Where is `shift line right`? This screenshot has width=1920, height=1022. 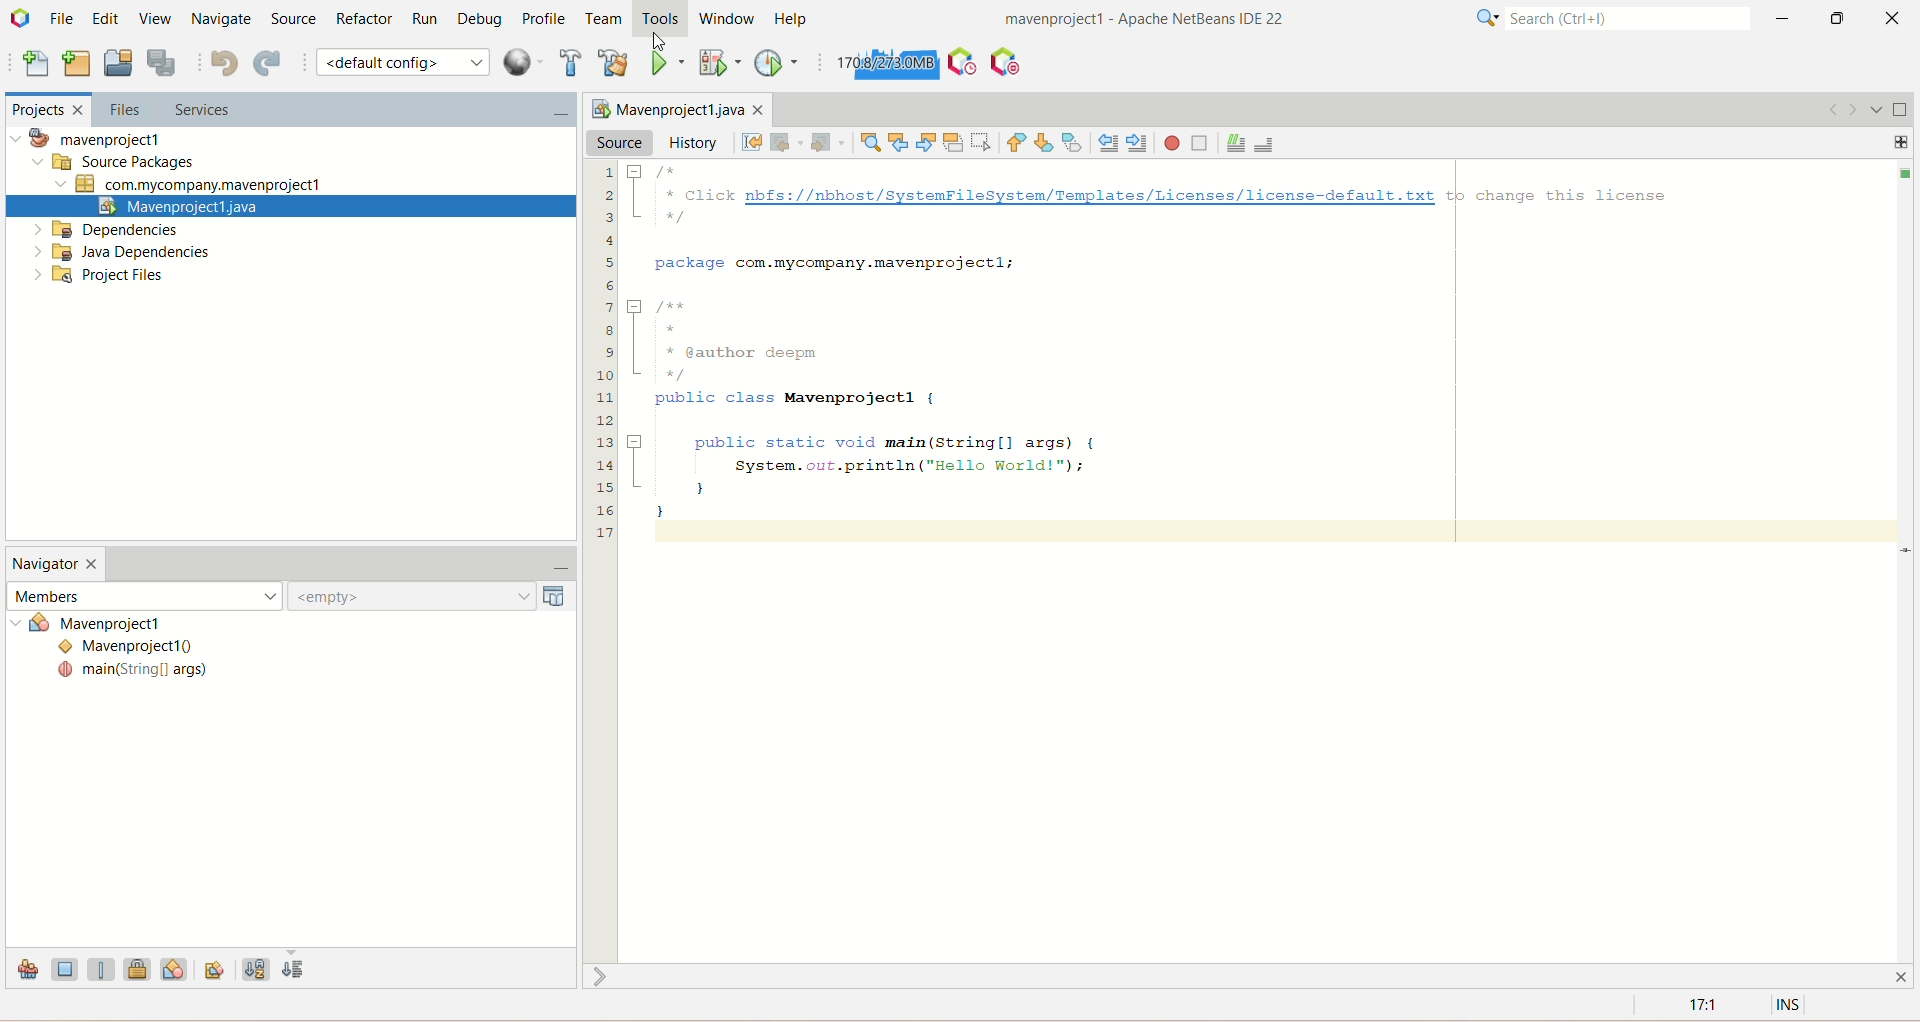
shift line right is located at coordinates (1138, 143).